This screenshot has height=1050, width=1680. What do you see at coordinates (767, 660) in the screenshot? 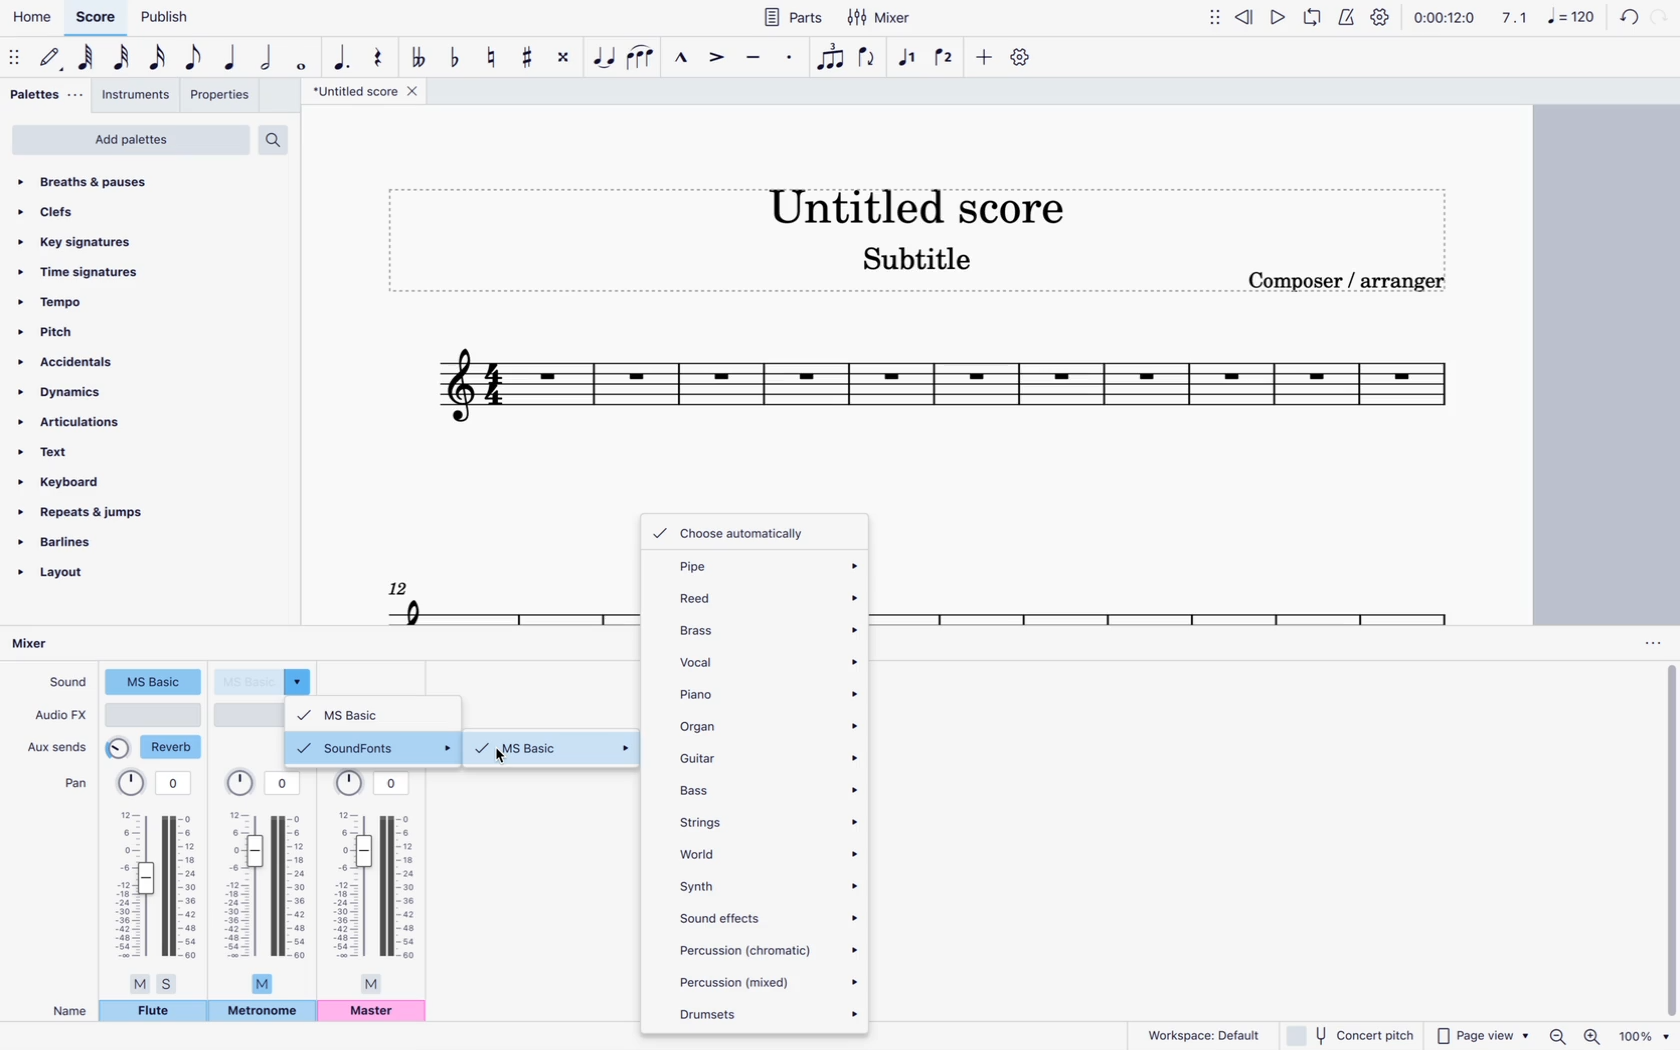
I see `vocal` at bounding box center [767, 660].